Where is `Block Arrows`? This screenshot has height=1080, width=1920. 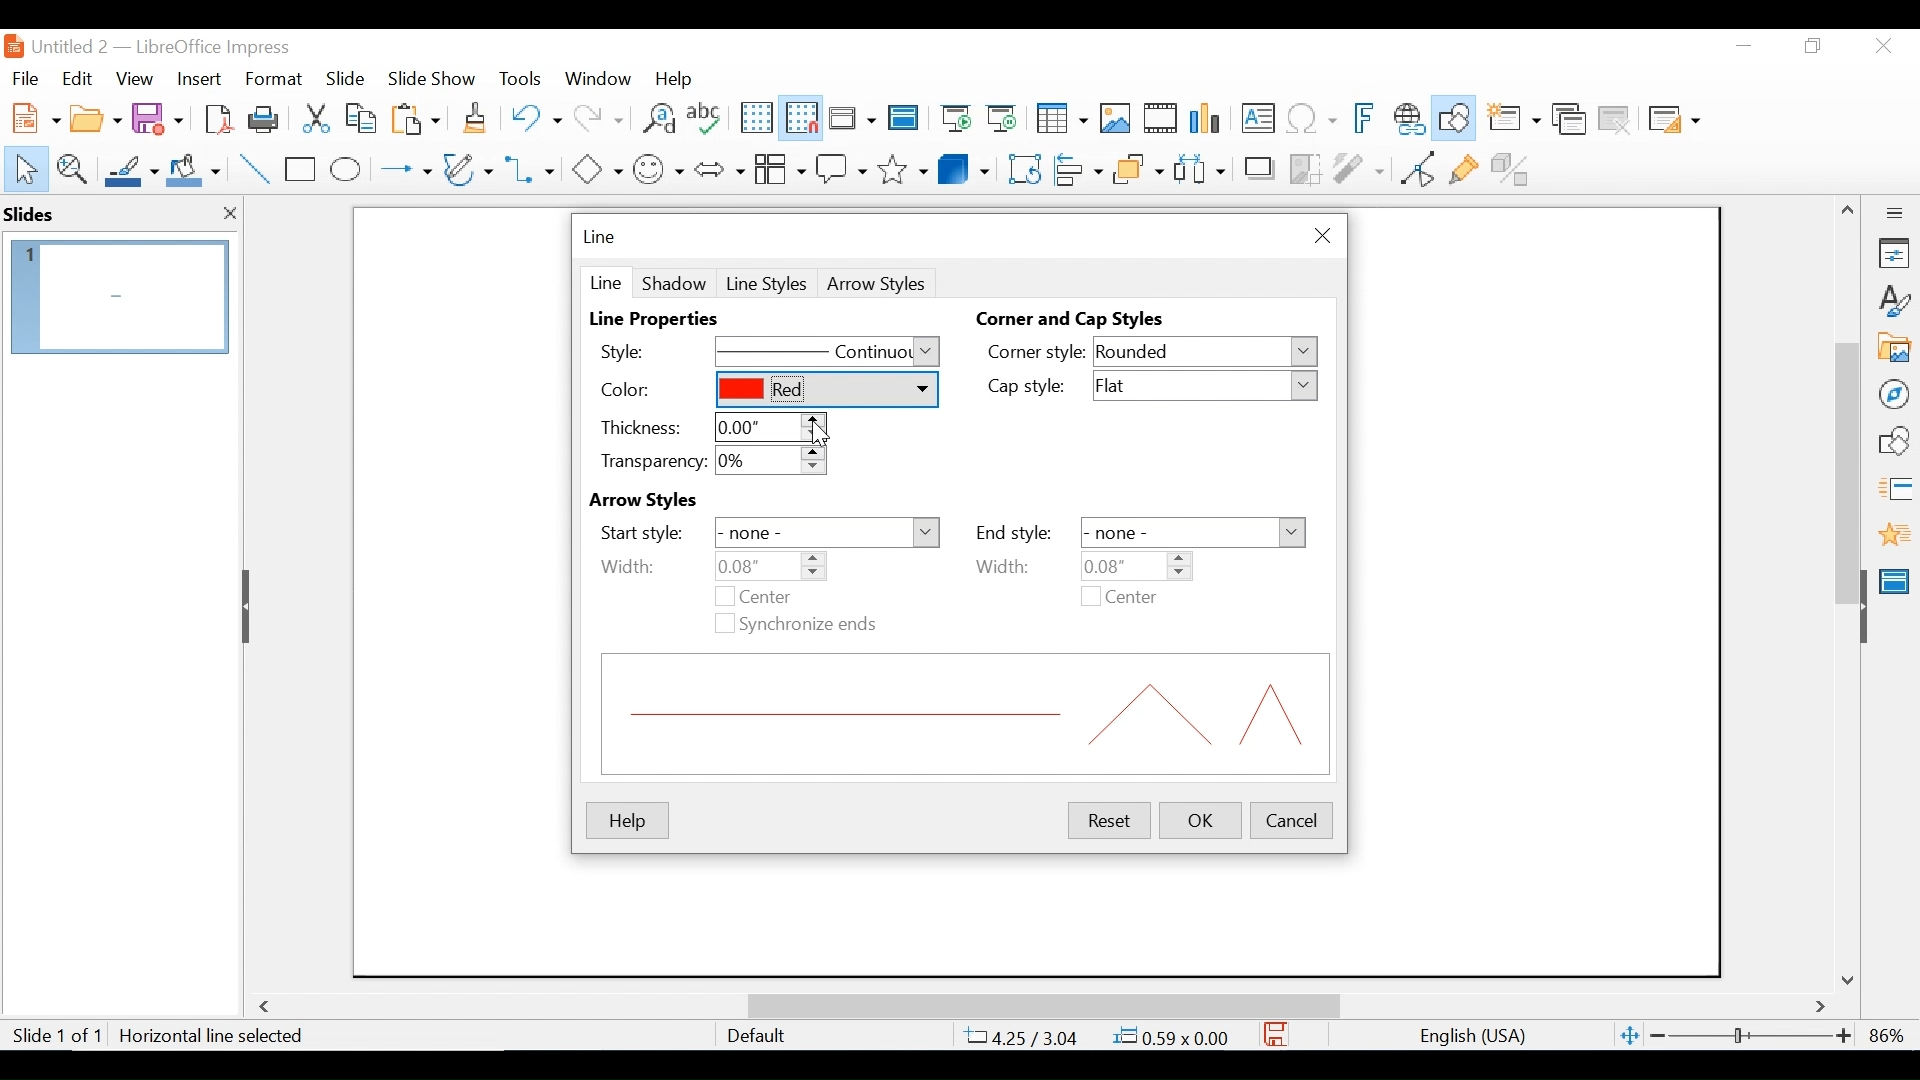
Block Arrows is located at coordinates (718, 168).